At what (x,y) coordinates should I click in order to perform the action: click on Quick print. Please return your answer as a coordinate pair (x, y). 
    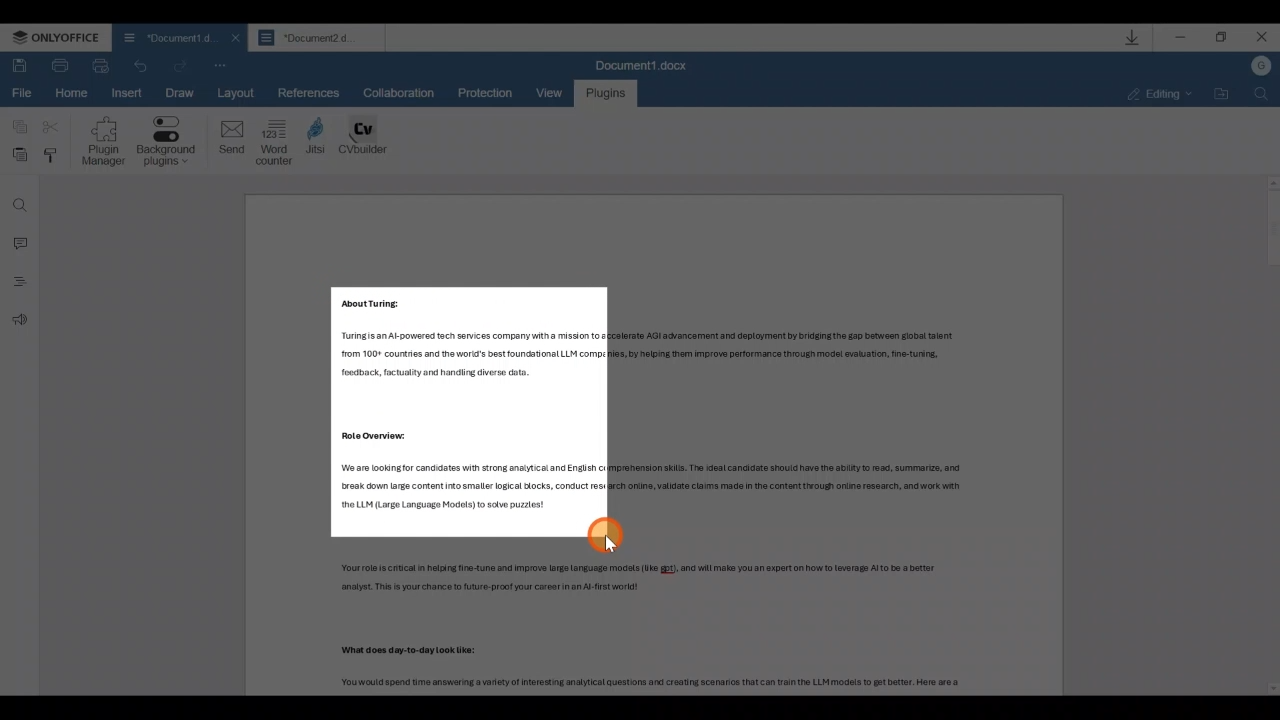
    Looking at the image, I should click on (104, 66).